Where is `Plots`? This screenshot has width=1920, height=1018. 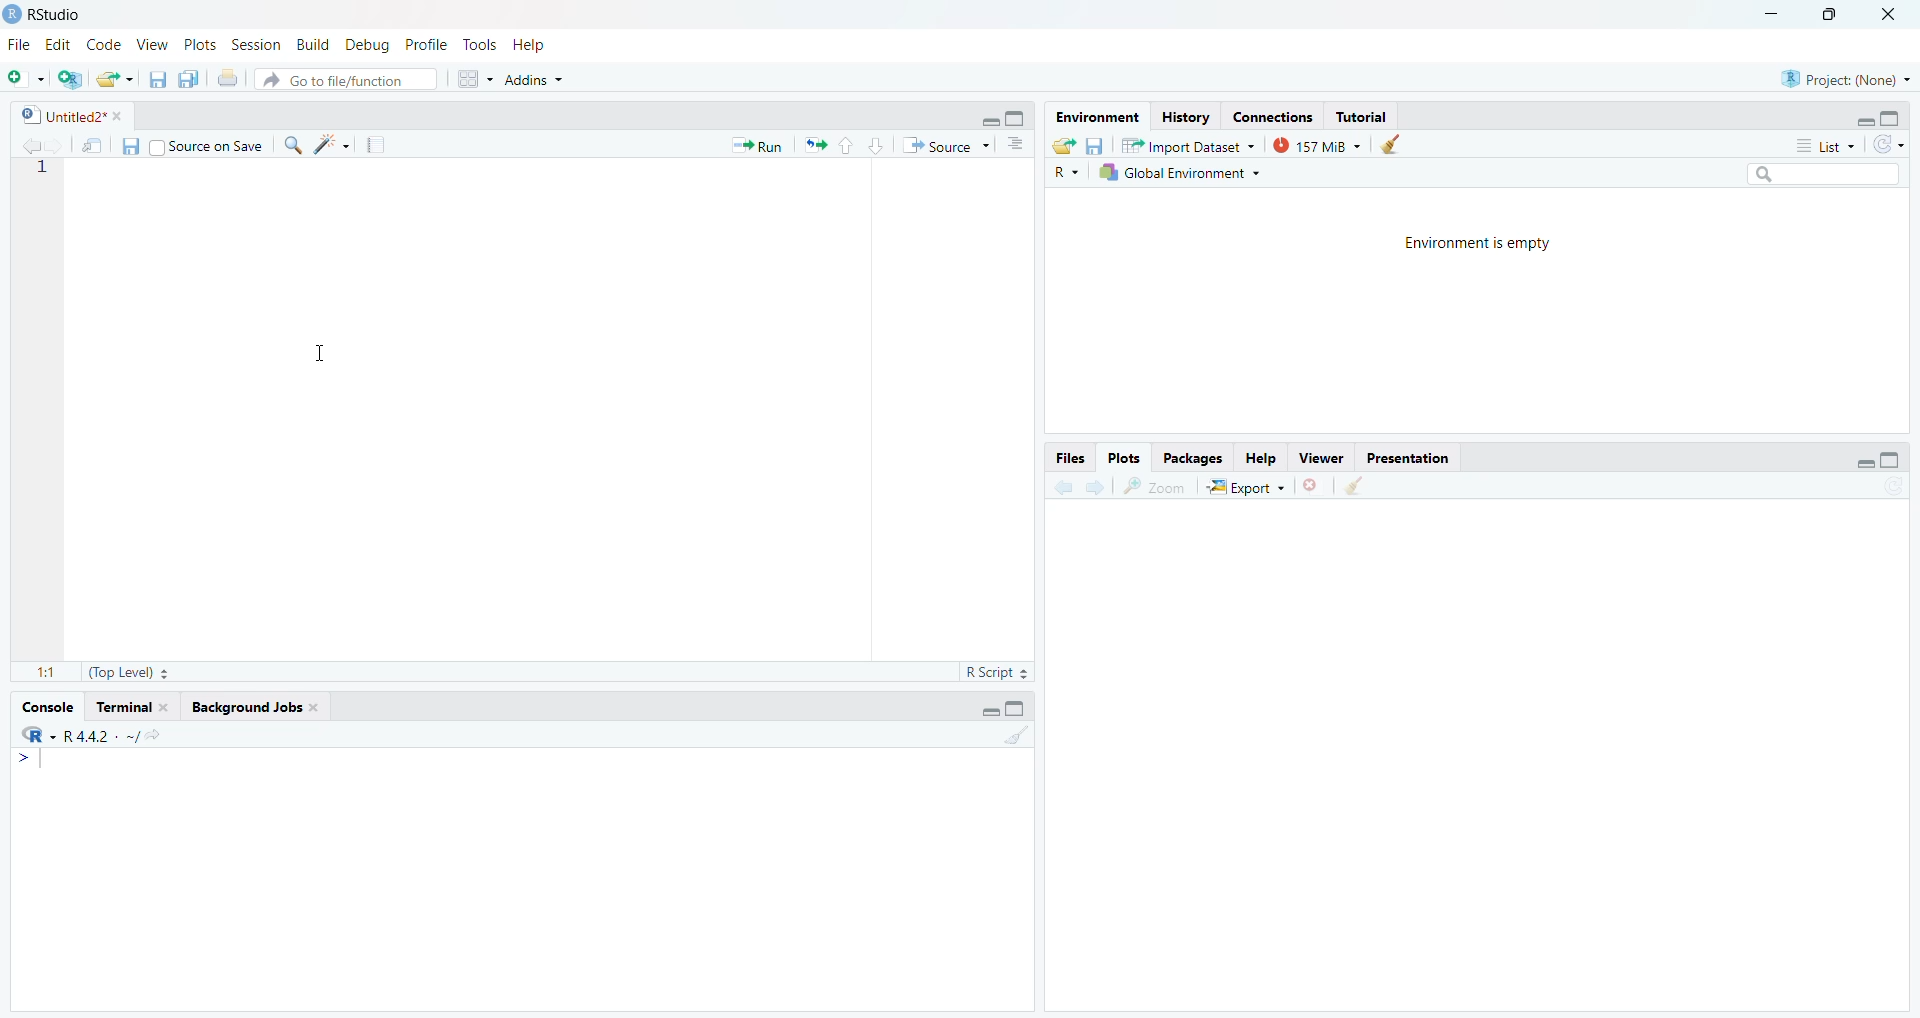 Plots is located at coordinates (200, 45).